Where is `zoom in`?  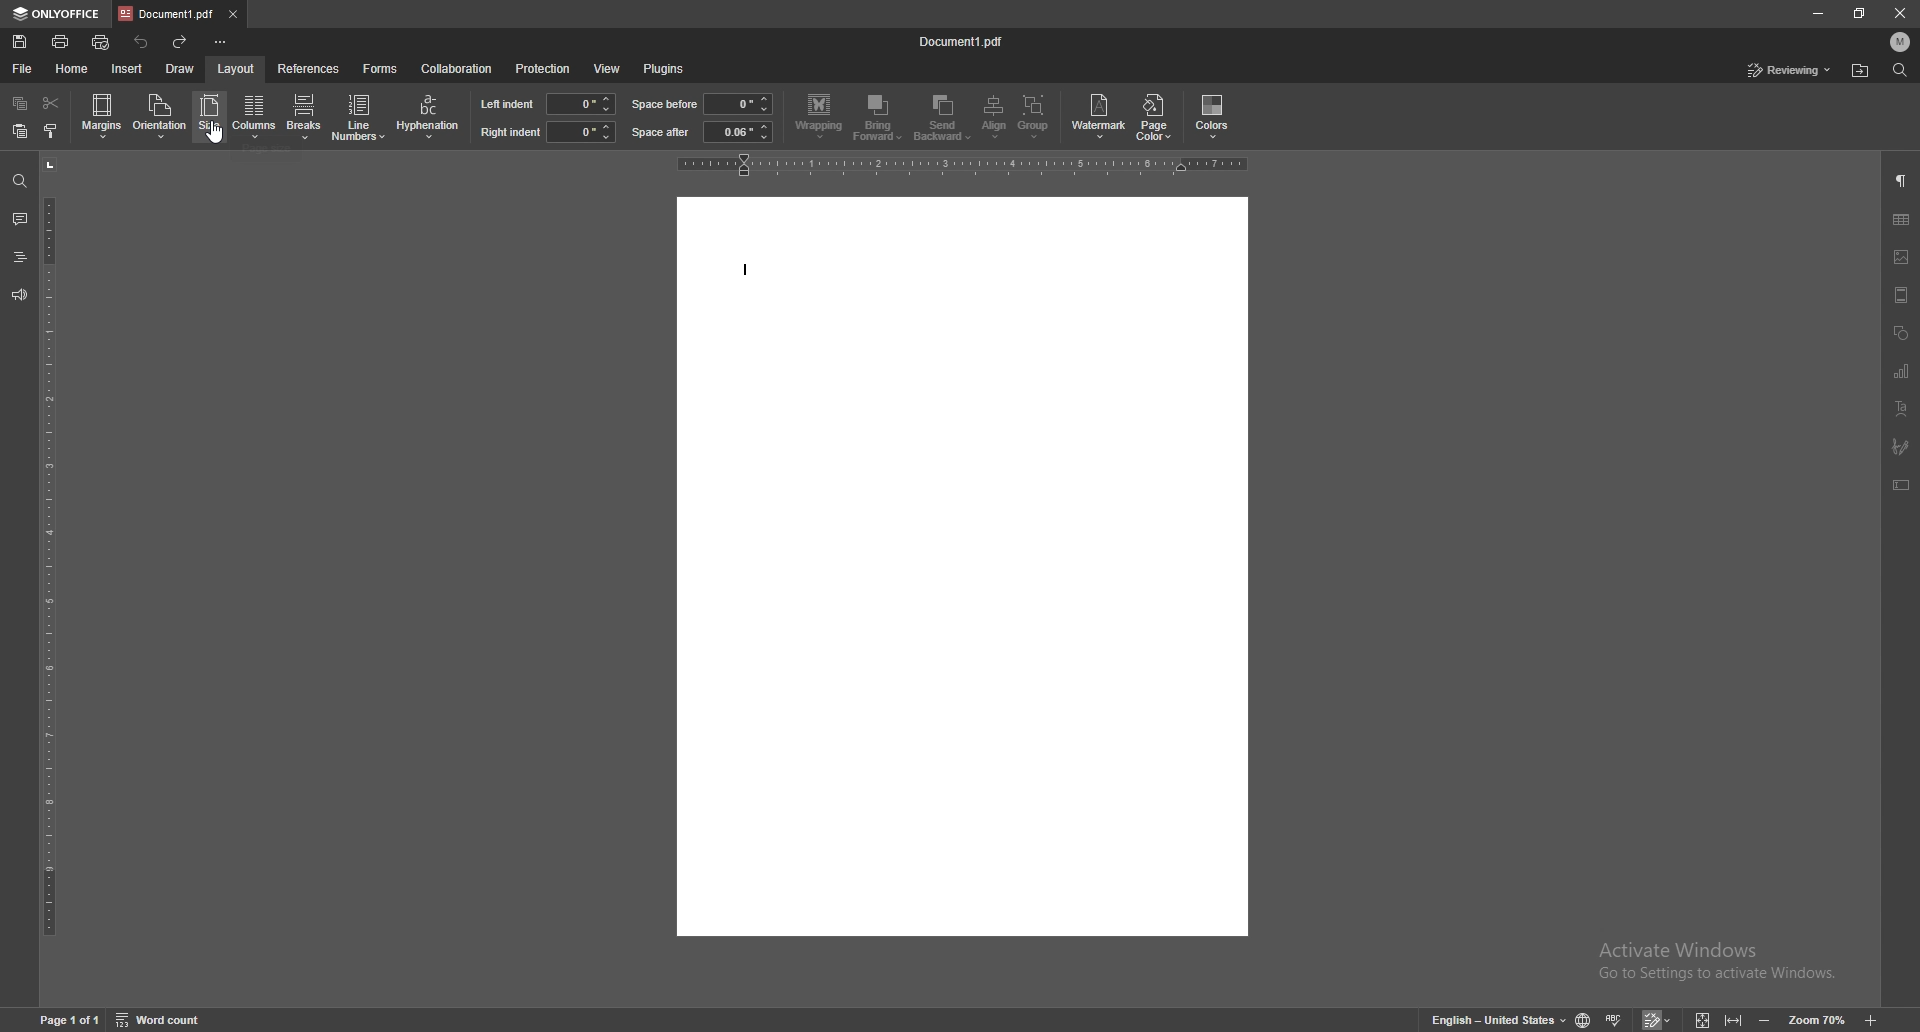 zoom in is located at coordinates (1874, 1018).